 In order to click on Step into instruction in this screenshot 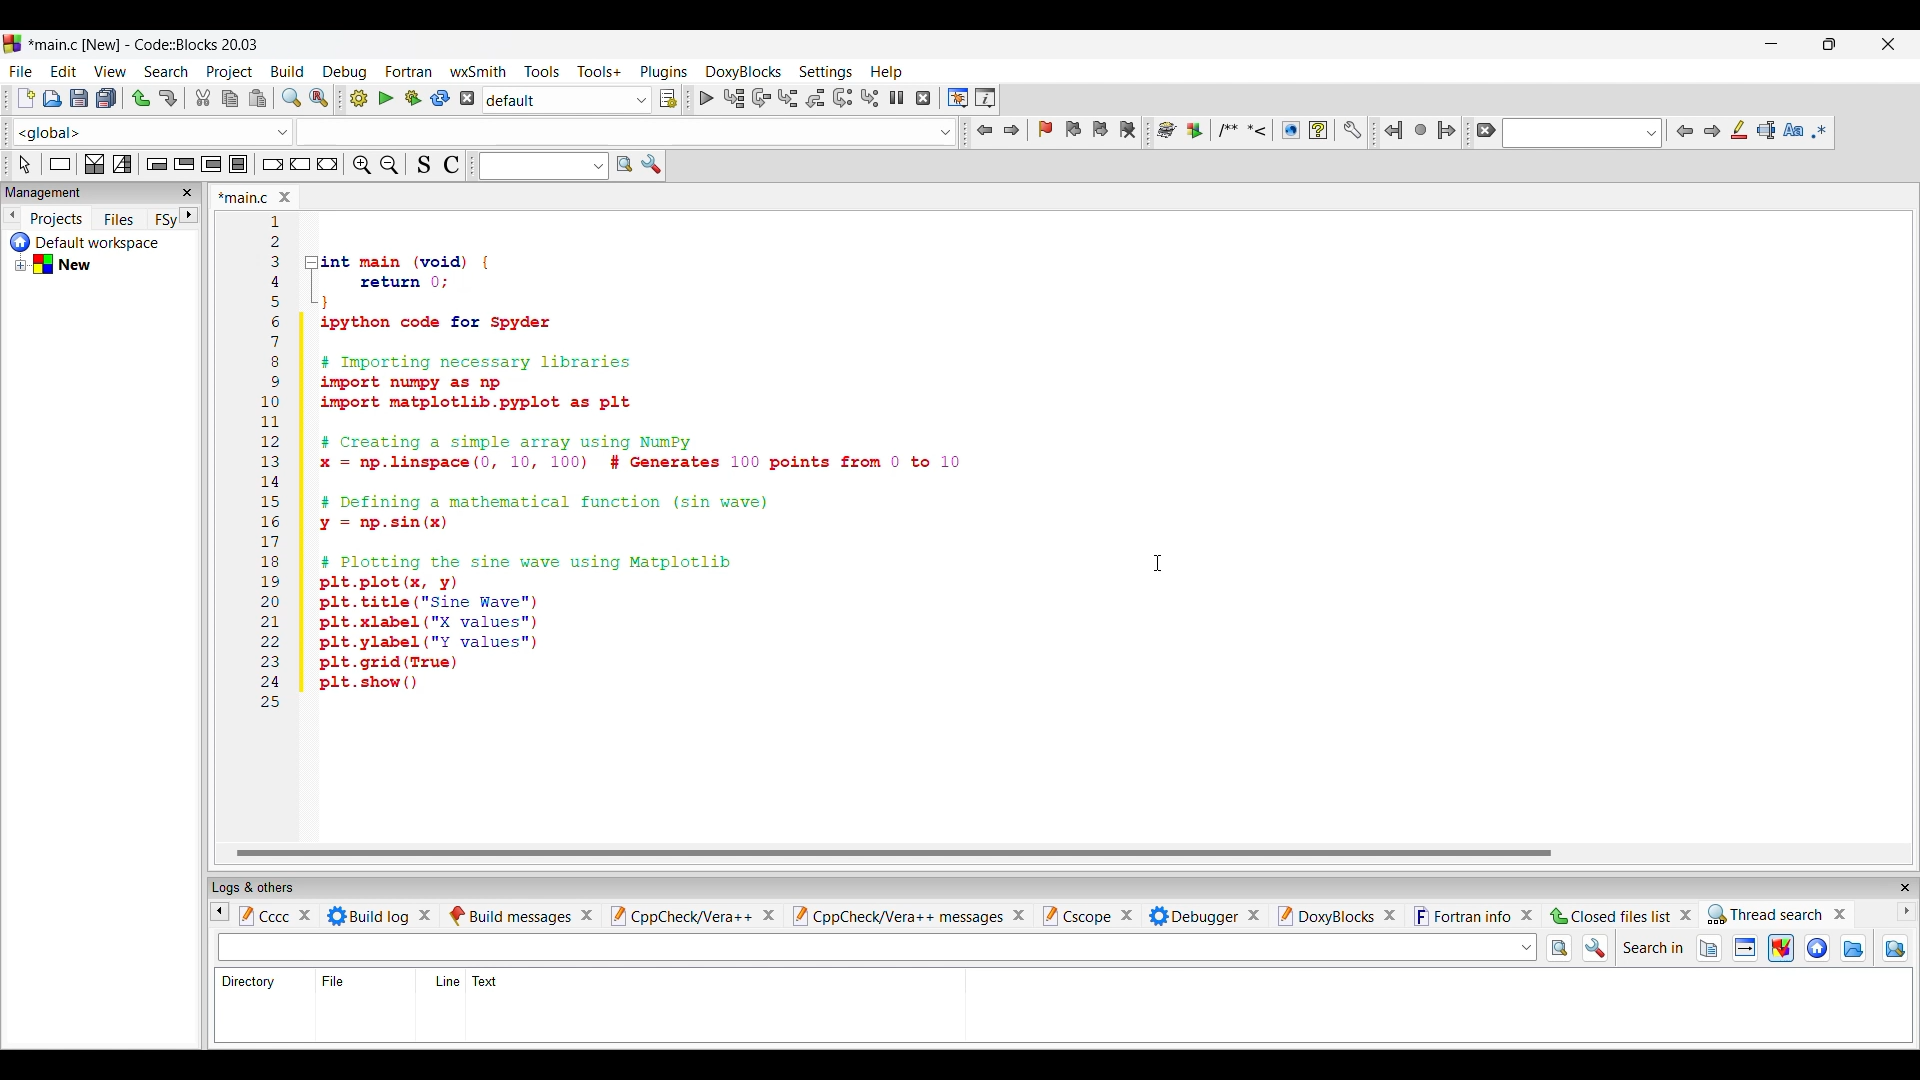, I will do `click(870, 97)`.